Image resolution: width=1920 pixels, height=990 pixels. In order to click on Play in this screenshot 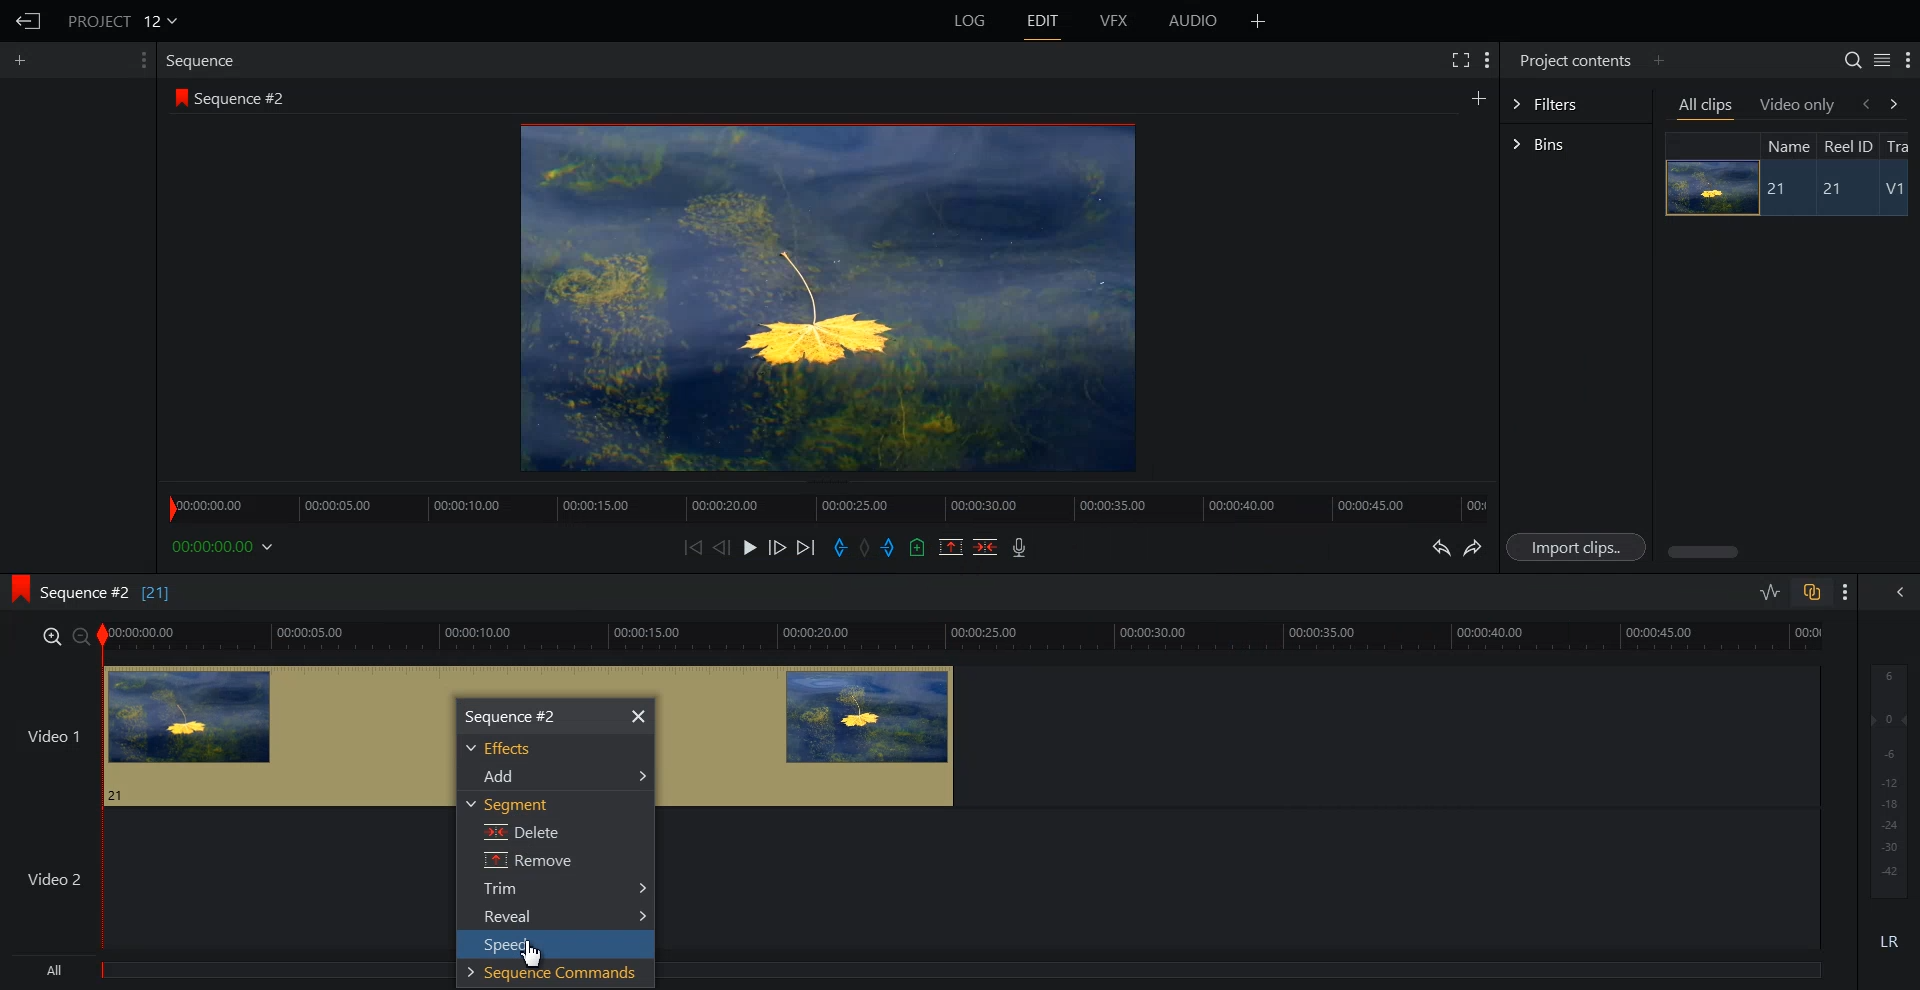, I will do `click(752, 547)`.